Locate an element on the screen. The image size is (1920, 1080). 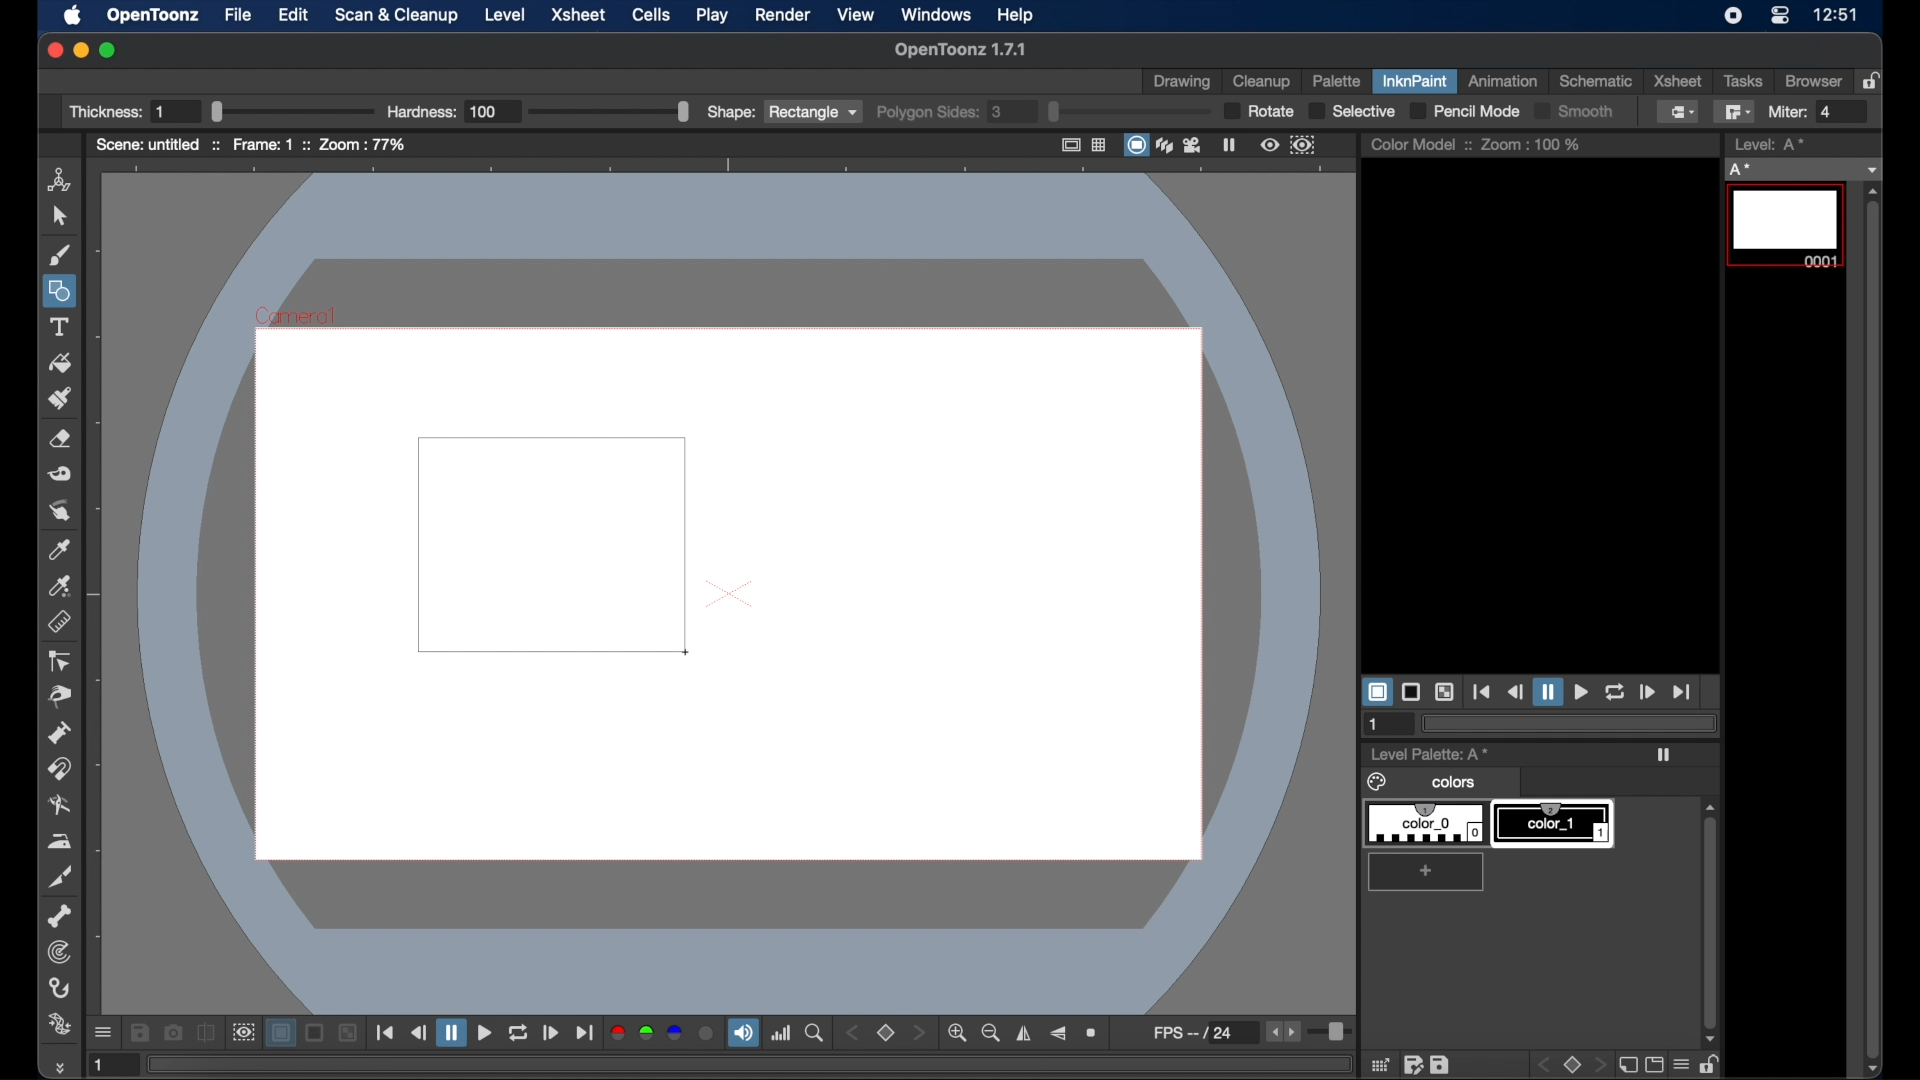
tasks is located at coordinates (1742, 81).